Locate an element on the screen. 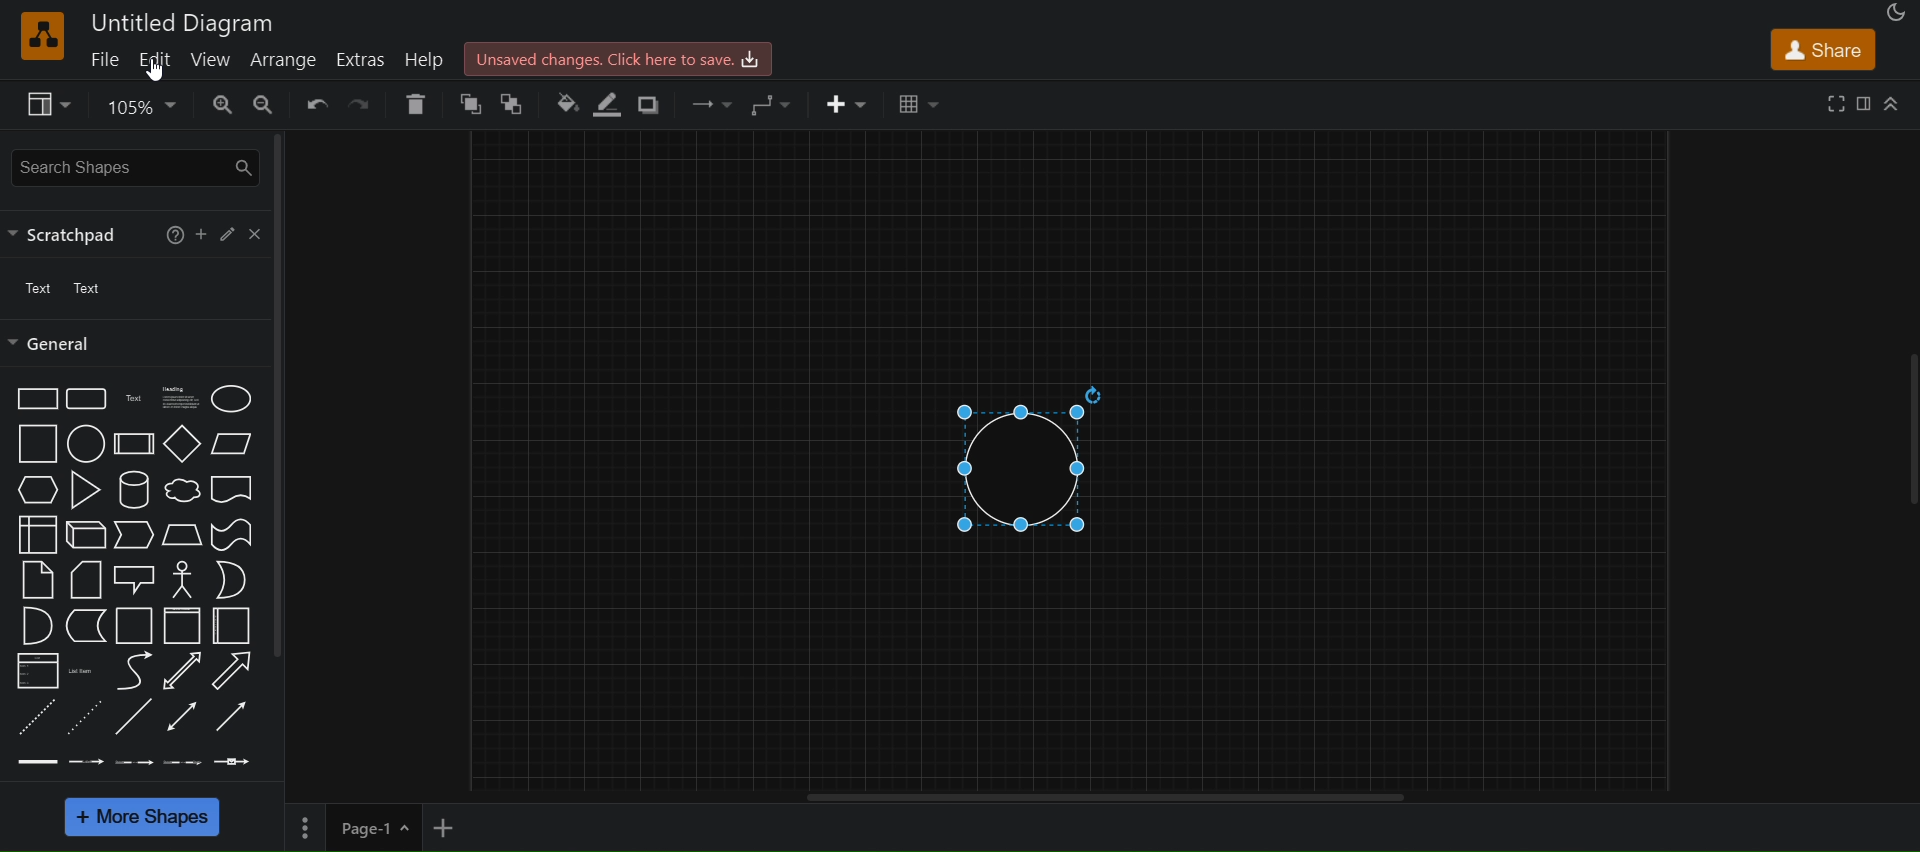 The height and width of the screenshot is (852, 1920). bidirectional connector is located at coordinates (183, 715).